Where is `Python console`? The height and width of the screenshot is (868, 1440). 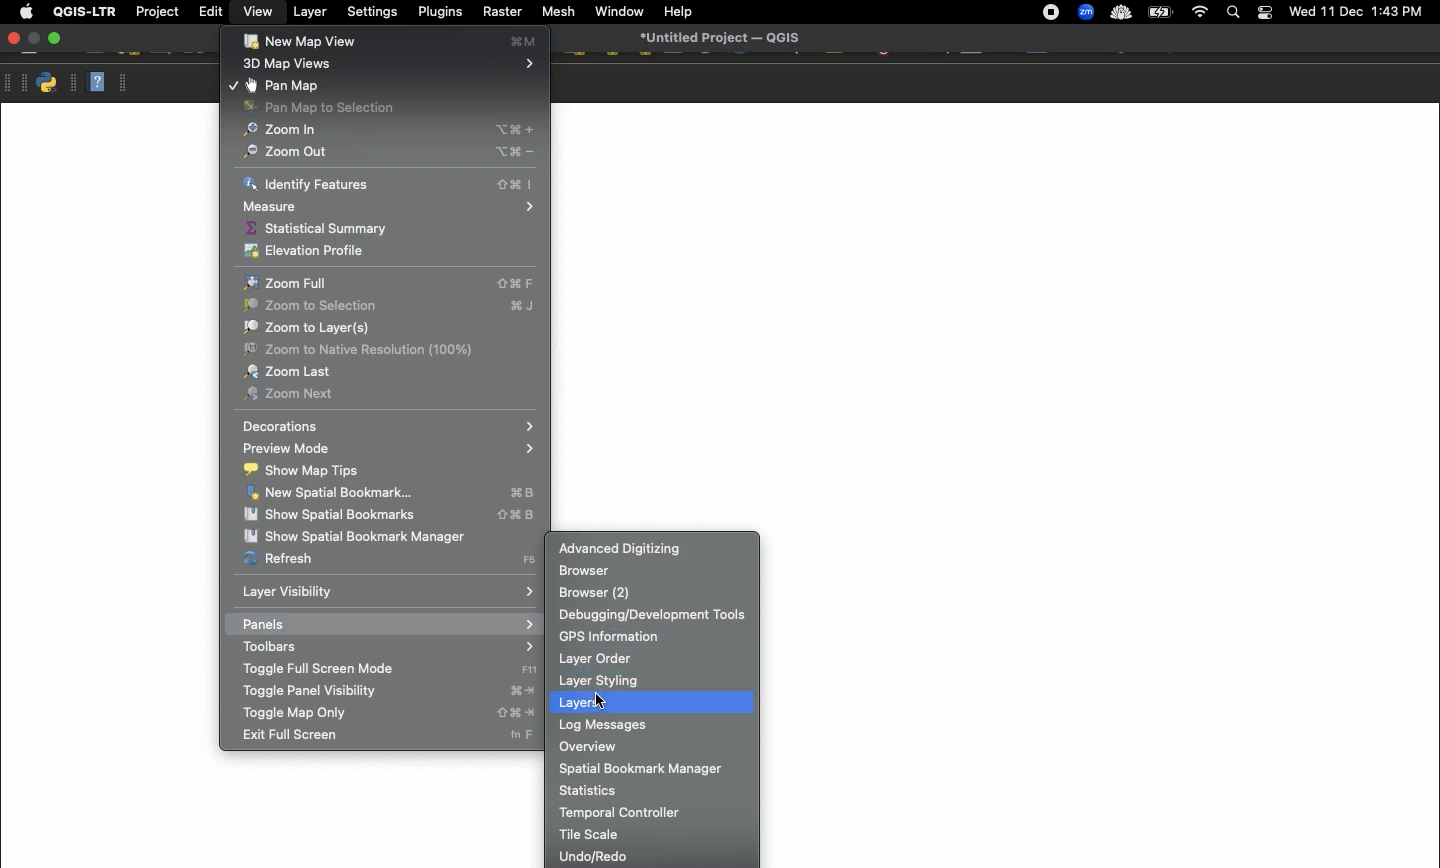
Python console is located at coordinates (47, 83).